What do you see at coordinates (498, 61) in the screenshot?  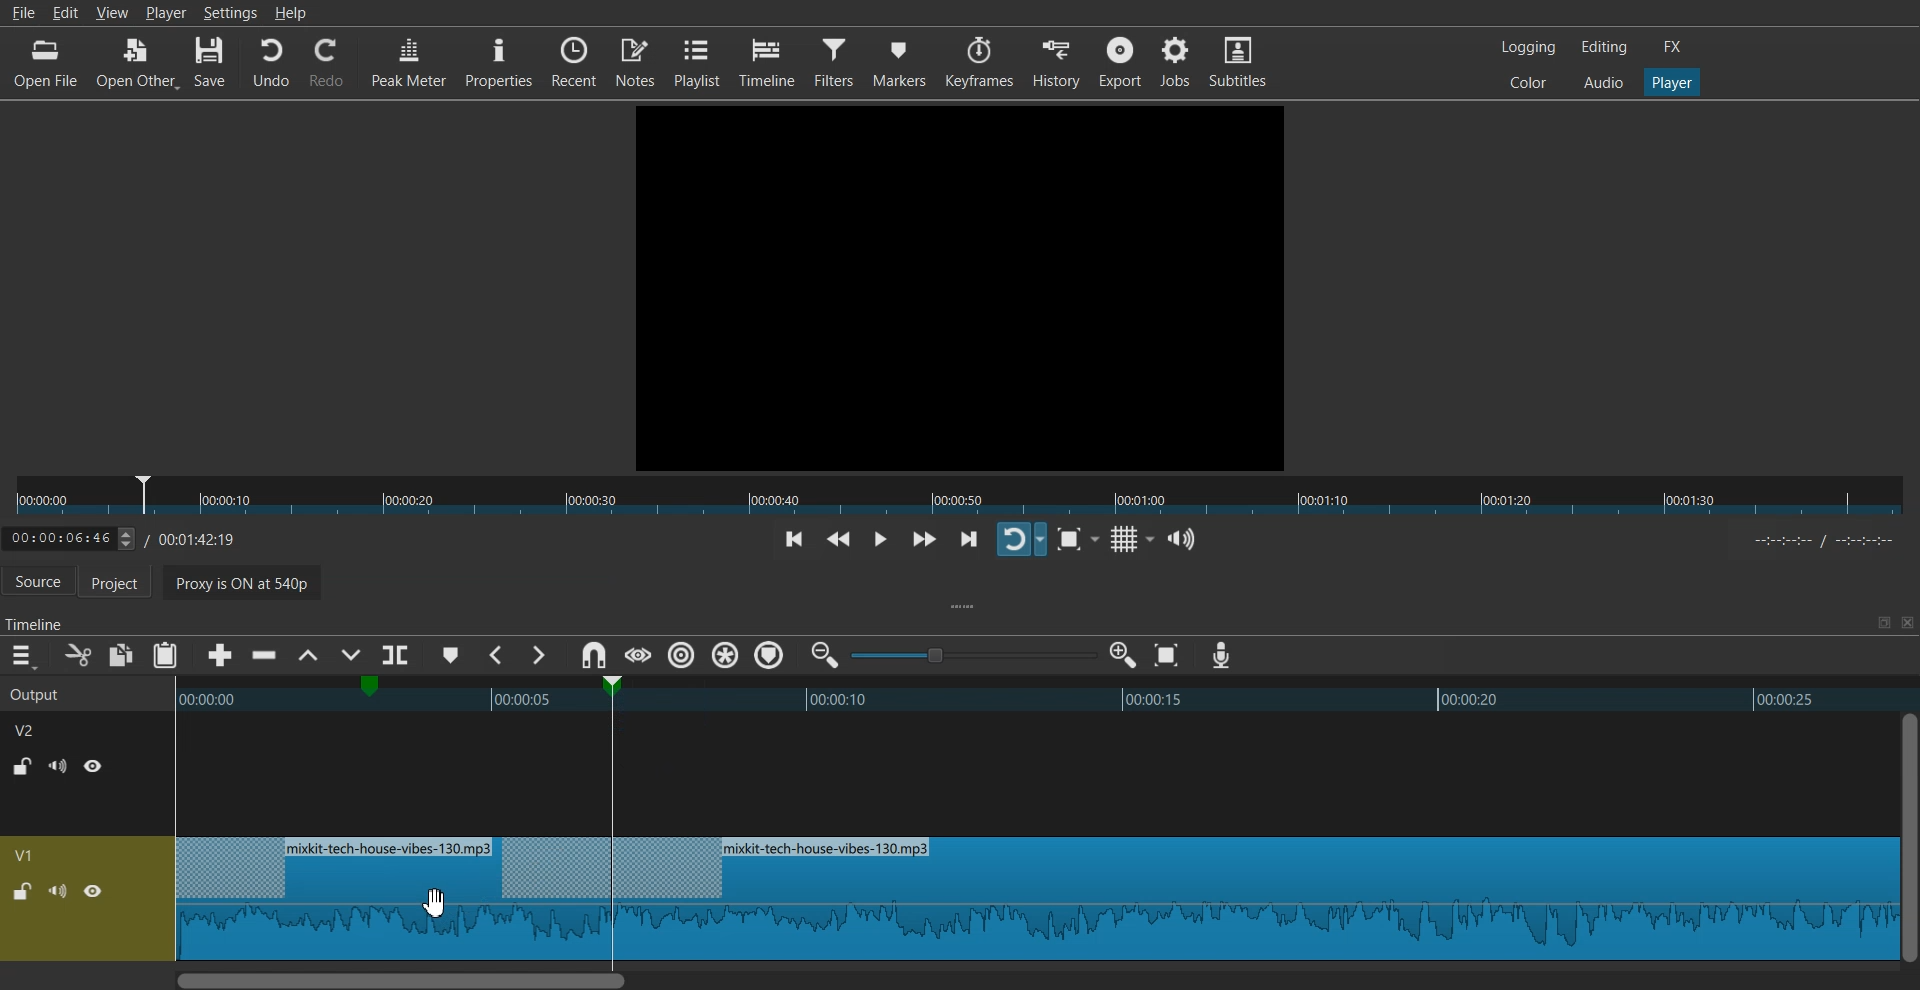 I see `Properties` at bounding box center [498, 61].